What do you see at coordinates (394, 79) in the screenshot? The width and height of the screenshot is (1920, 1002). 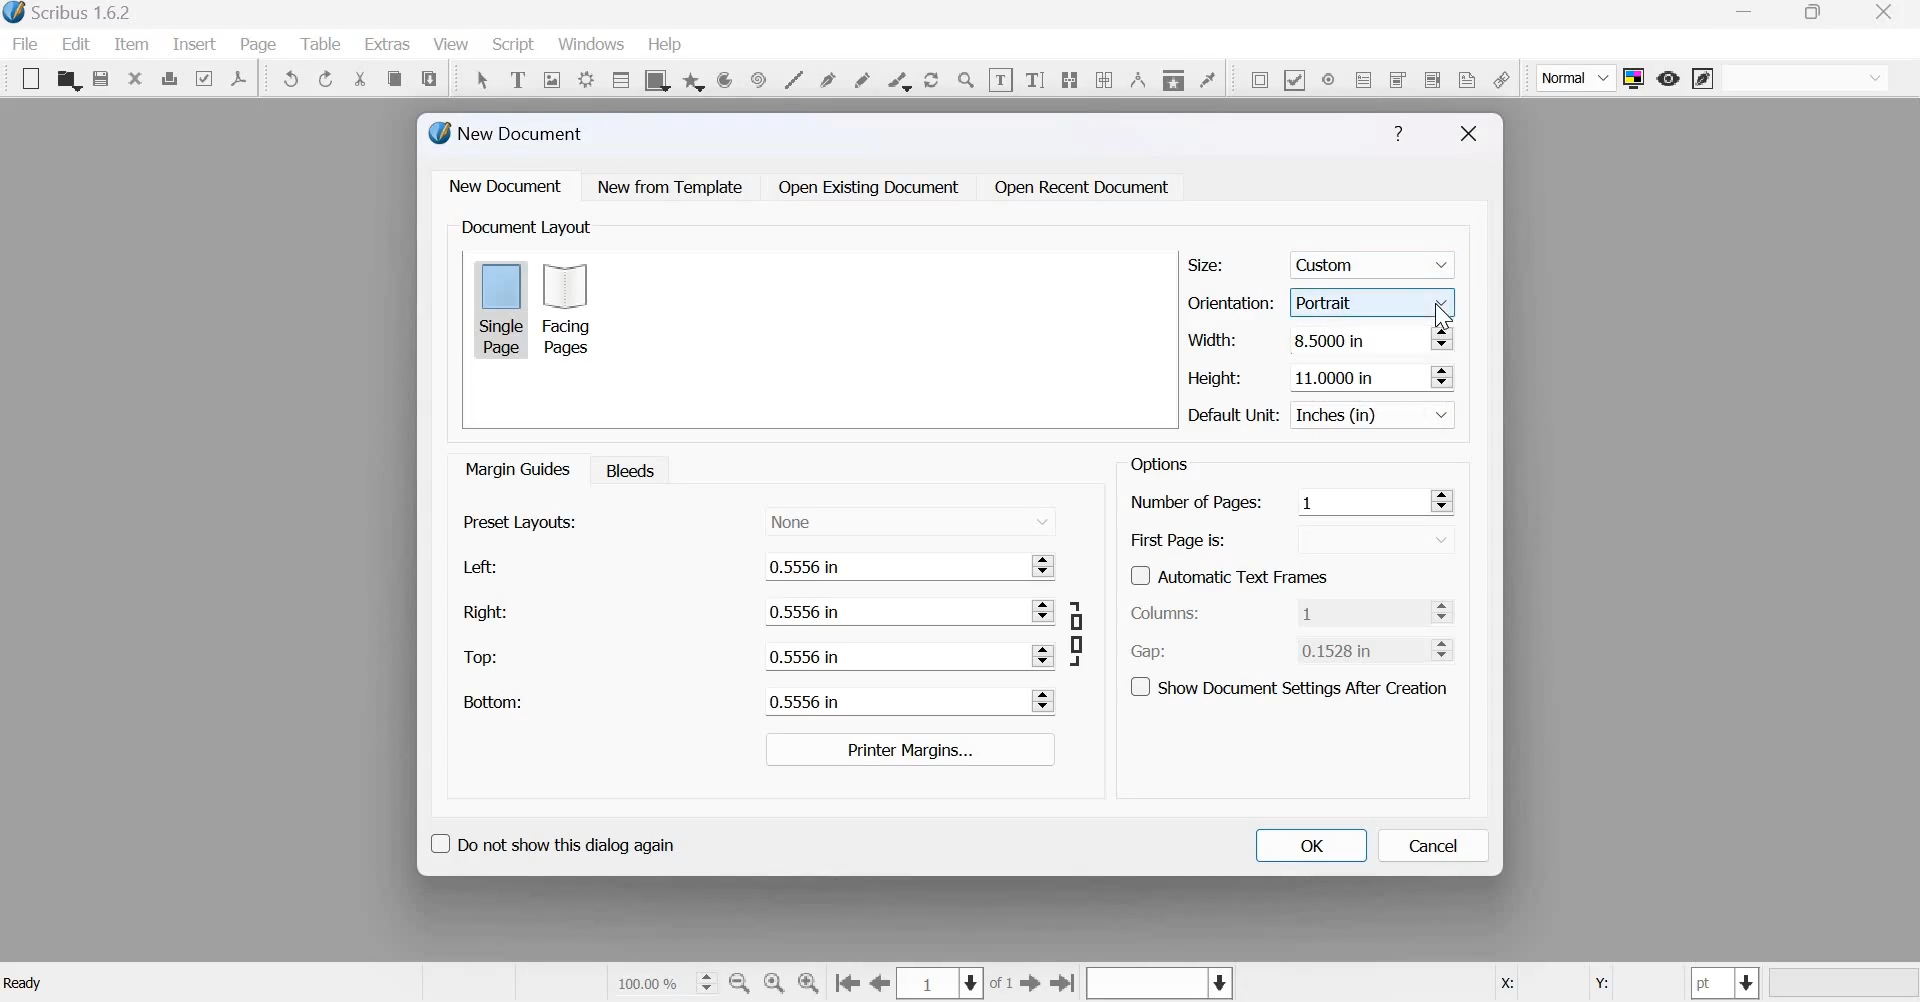 I see `copy` at bounding box center [394, 79].